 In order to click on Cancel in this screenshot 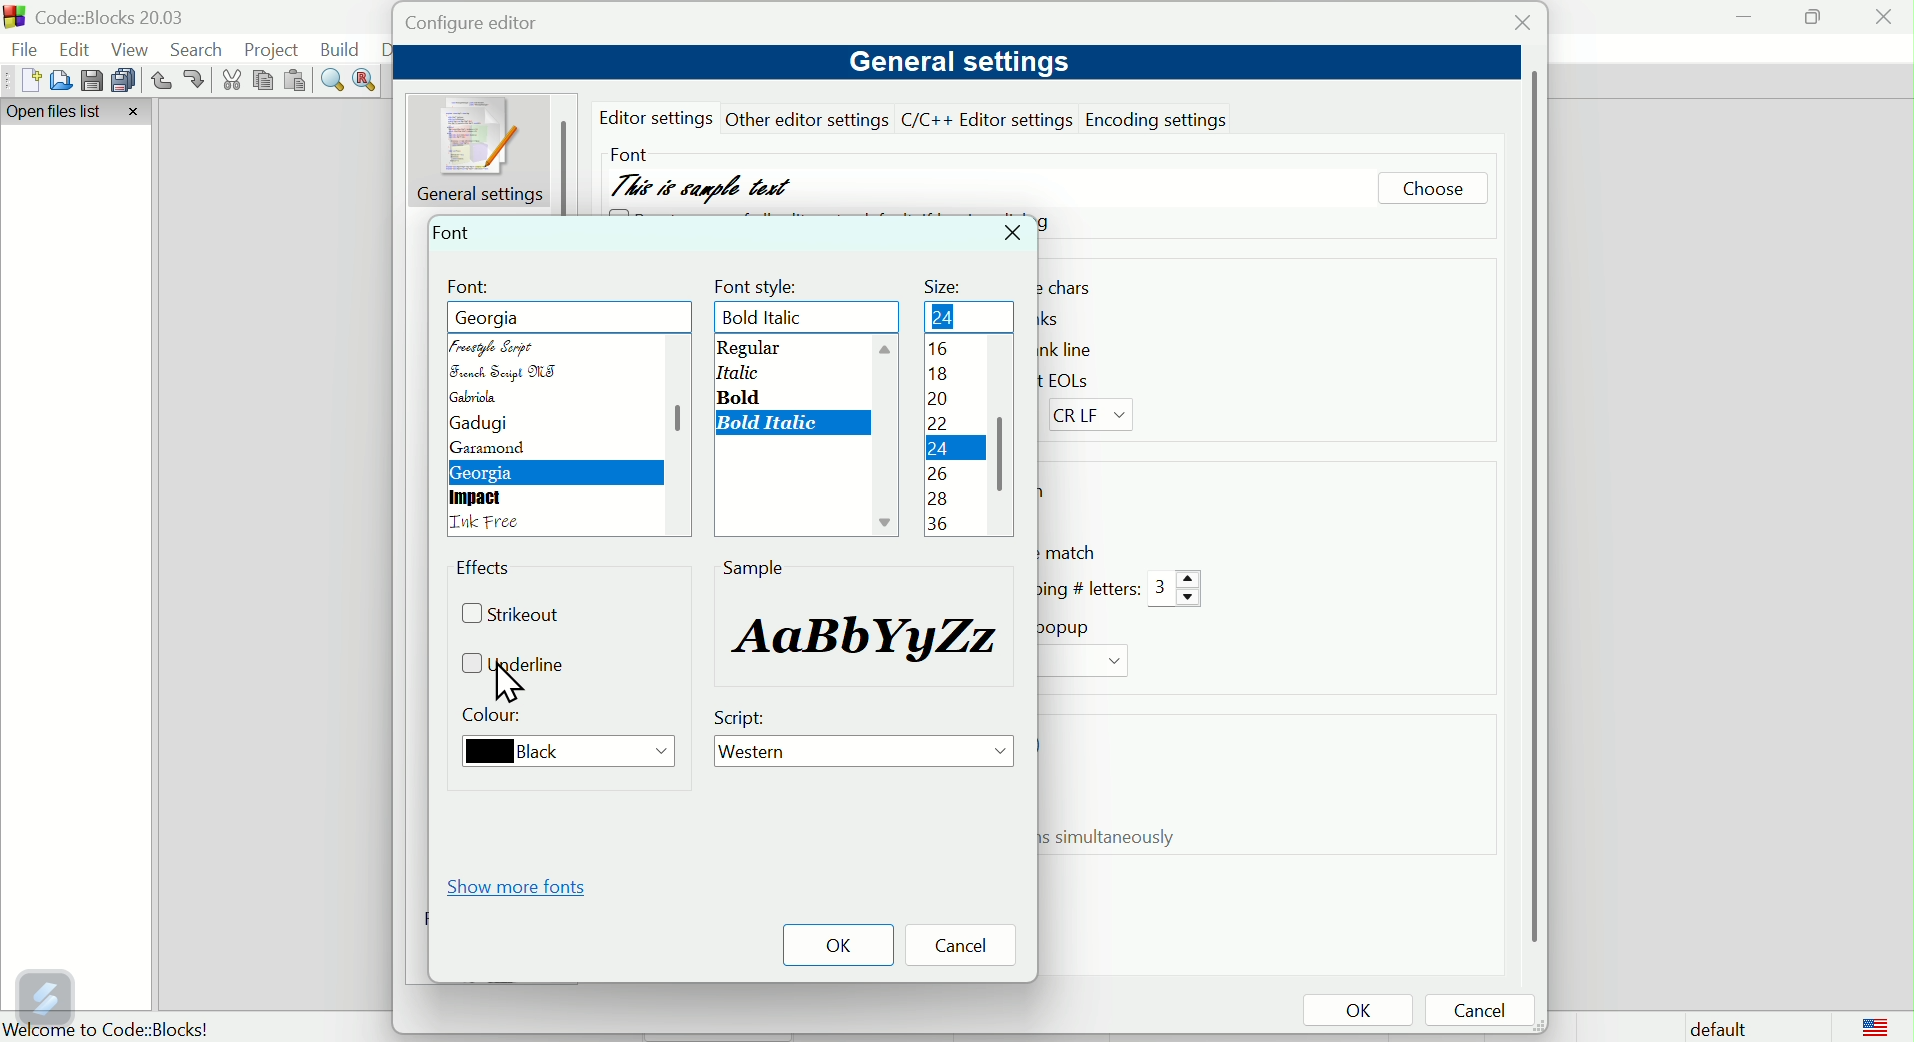, I will do `click(968, 947)`.